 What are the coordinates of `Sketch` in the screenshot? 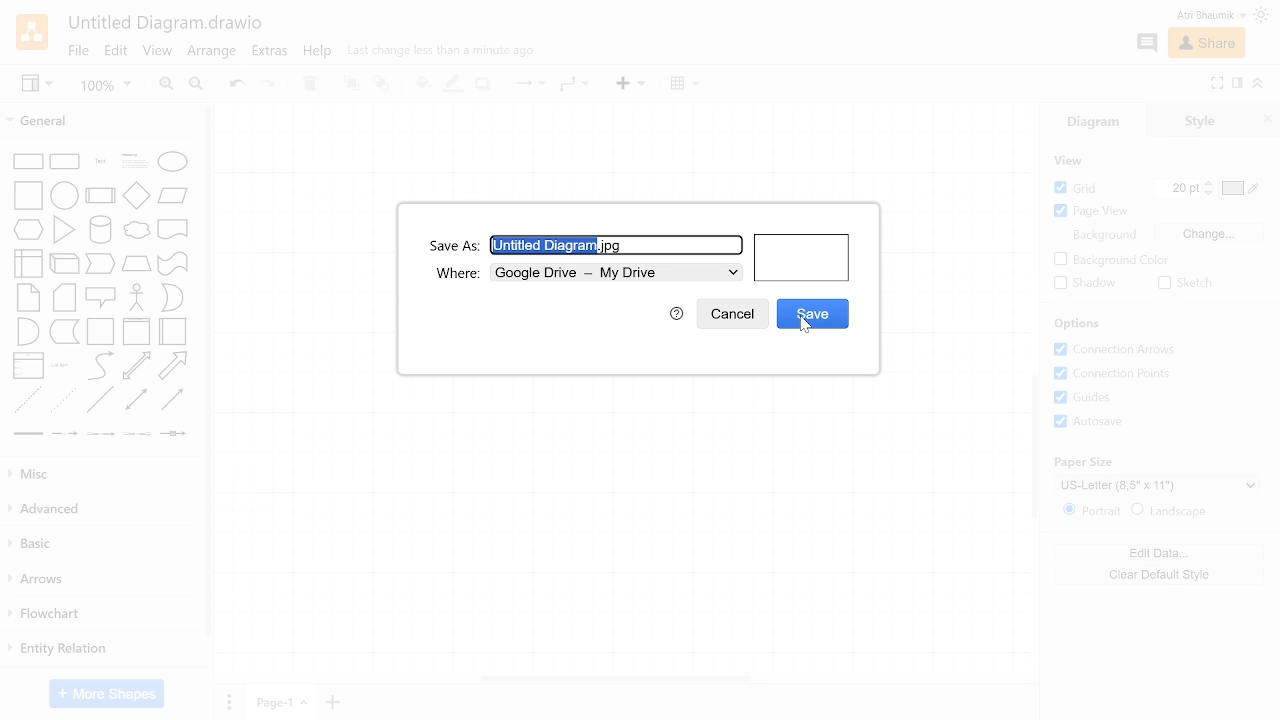 It's located at (1188, 283).